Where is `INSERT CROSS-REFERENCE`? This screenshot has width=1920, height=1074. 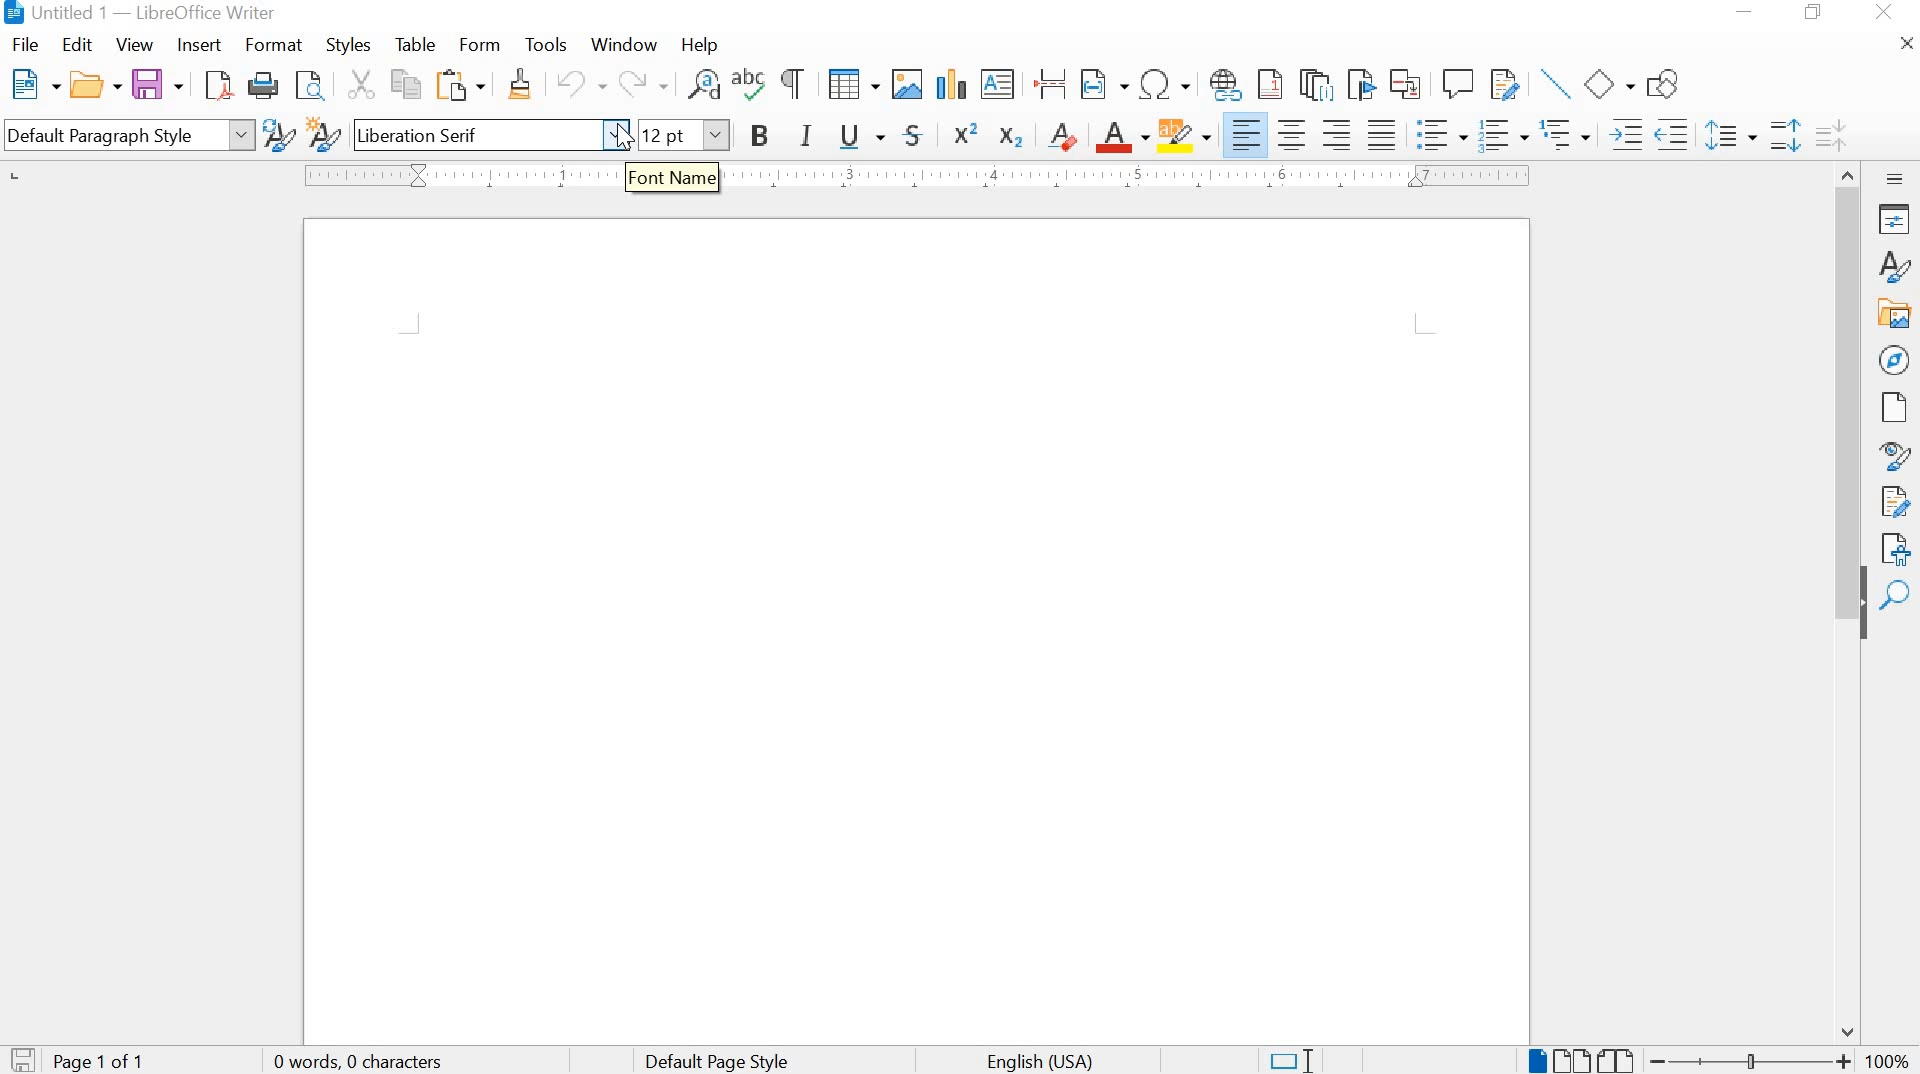
INSERT CROSS-REFERENCE is located at coordinates (1410, 83).